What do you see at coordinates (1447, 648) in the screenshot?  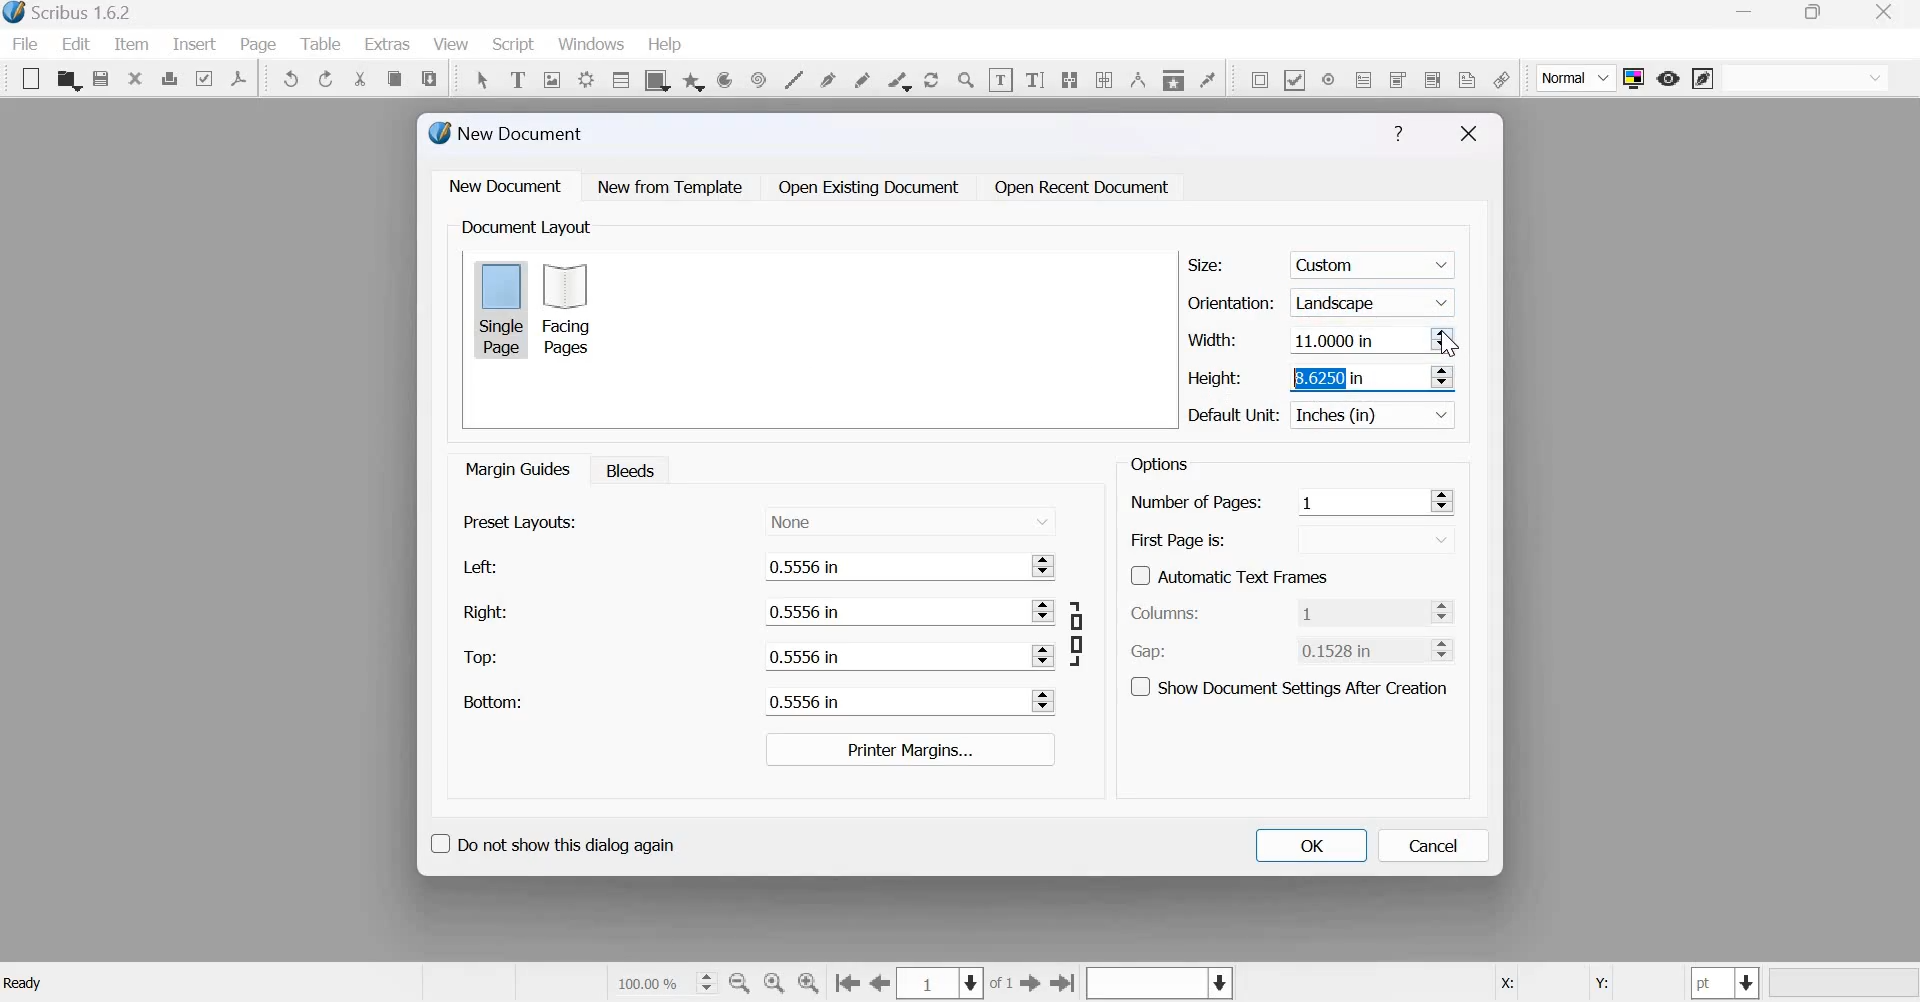 I see `Increase and Decrease` at bounding box center [1447, 648].